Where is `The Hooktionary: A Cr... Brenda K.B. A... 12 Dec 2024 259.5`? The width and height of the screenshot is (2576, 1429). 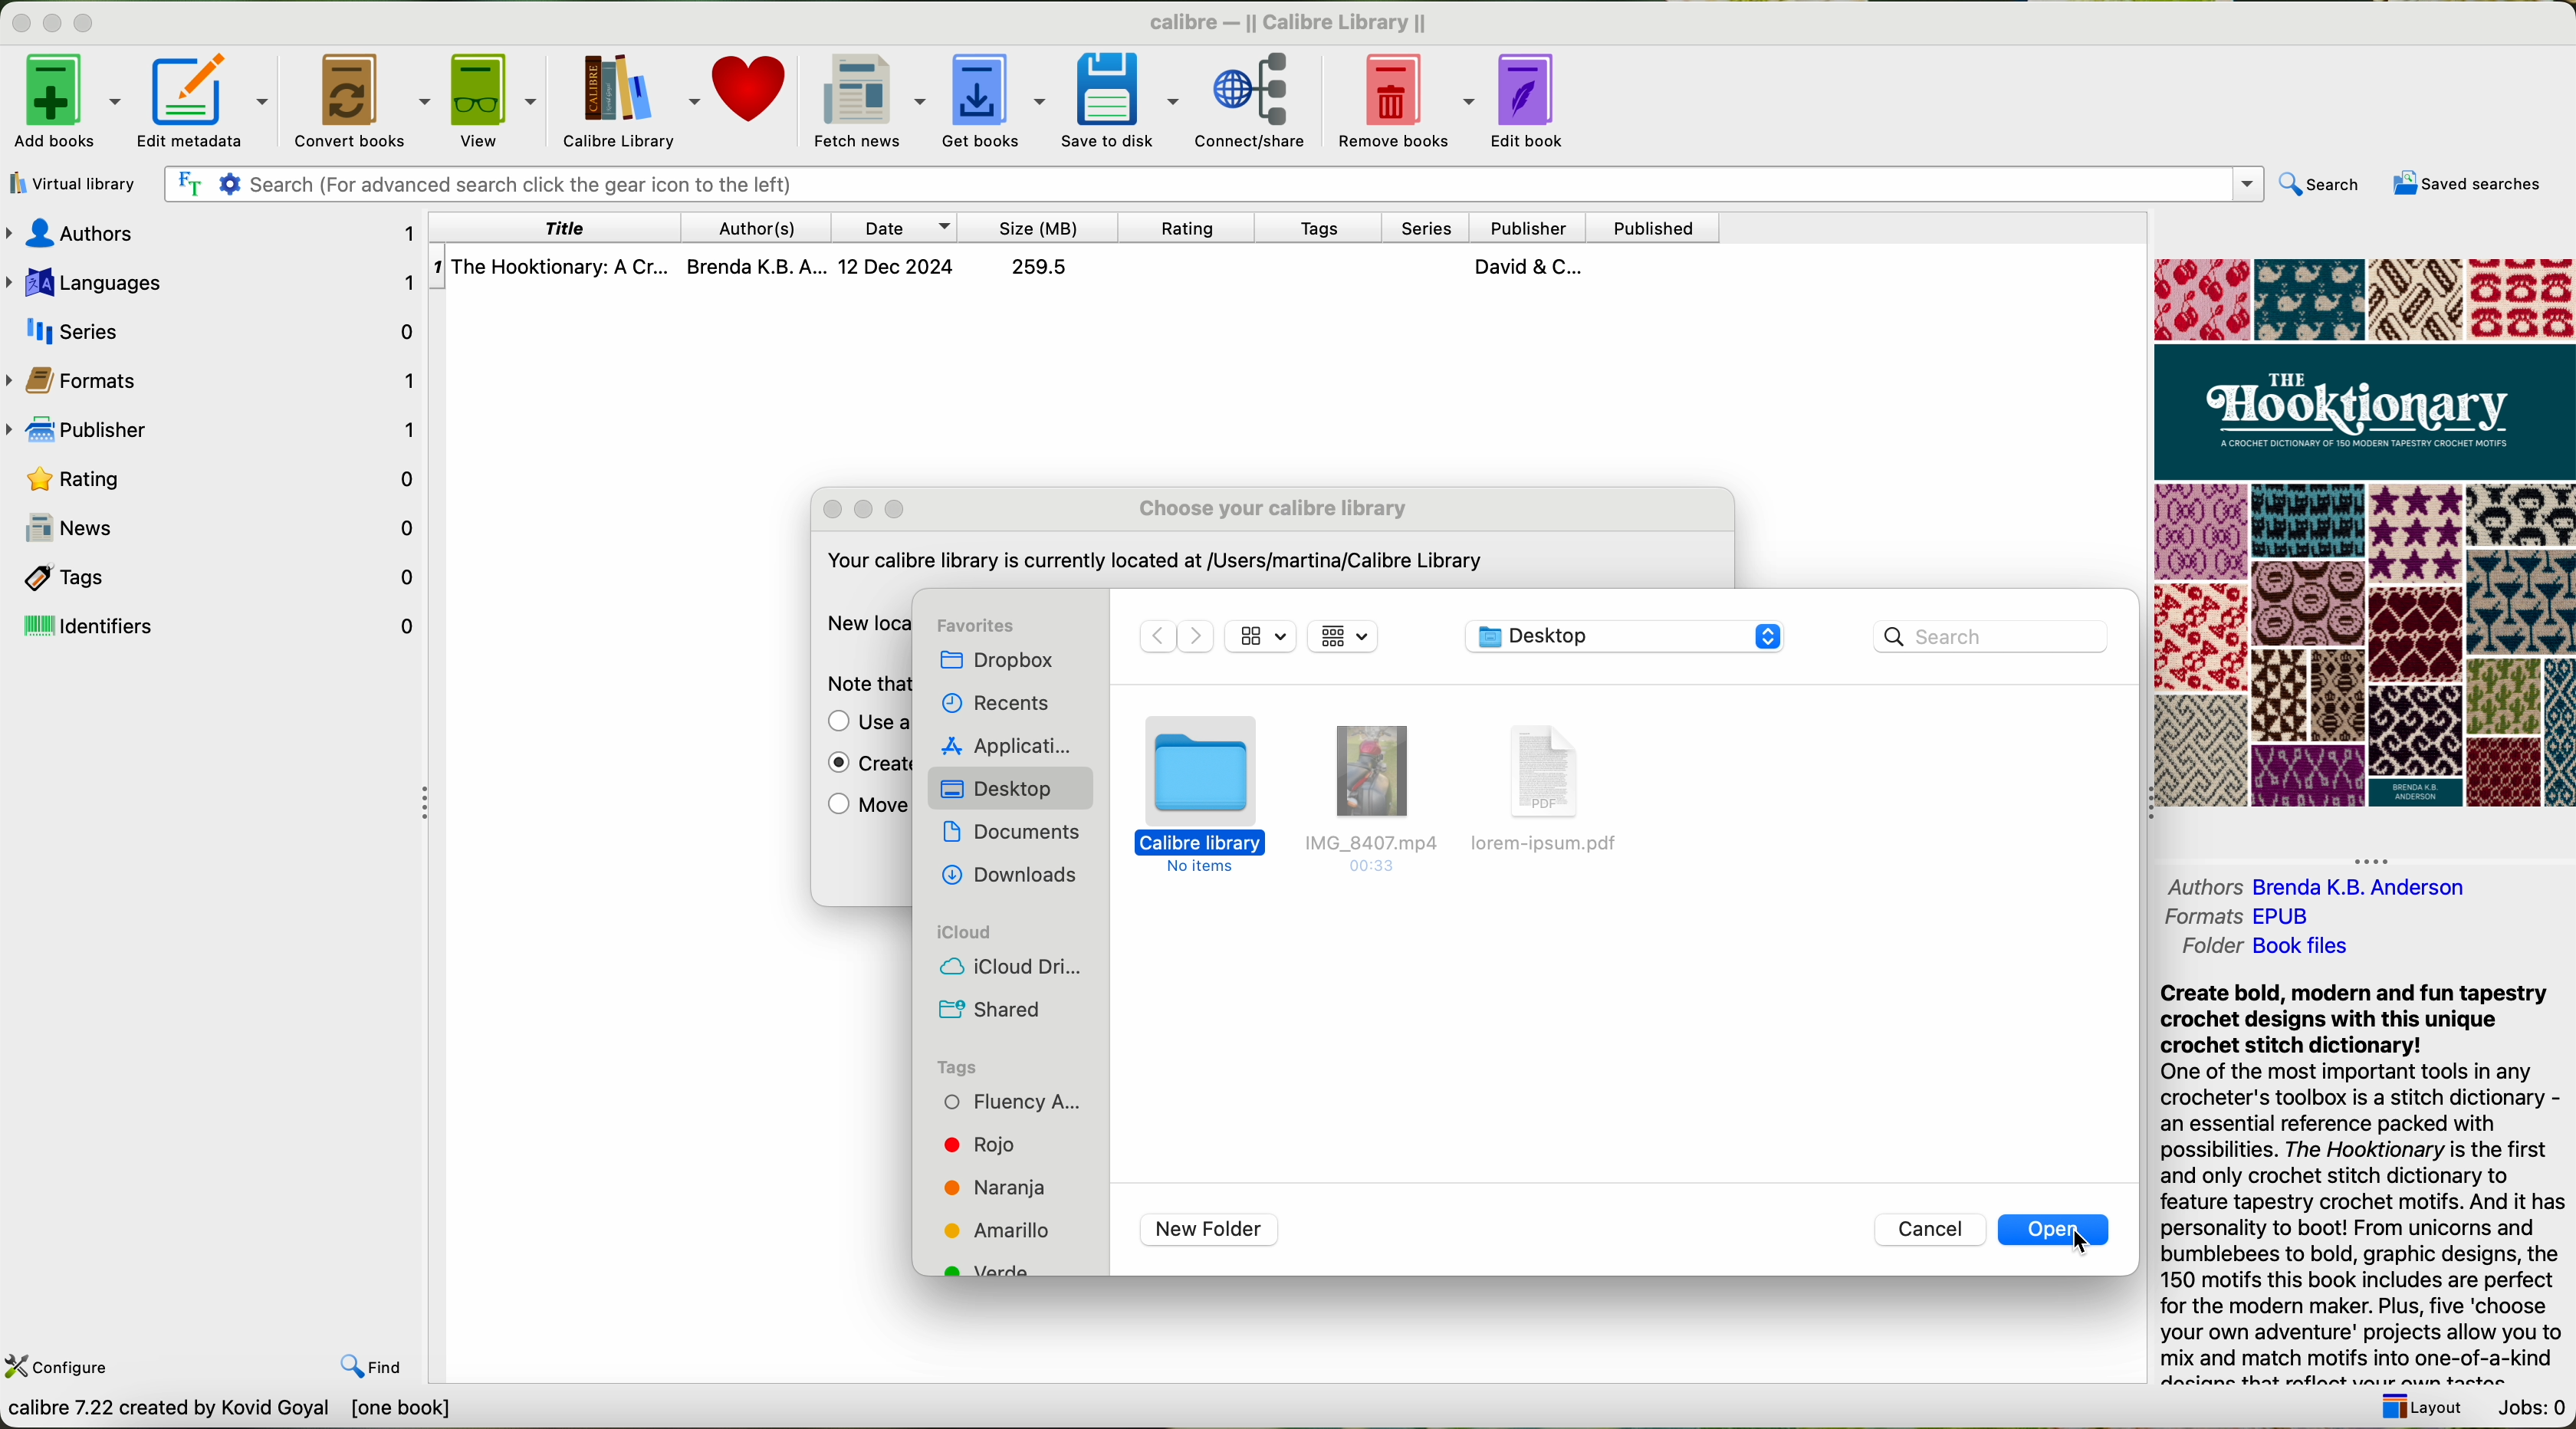 The Hooktionary: A Cr... Brenda K.B. A... 12 Dec 2024 259.5 is located at coordinates (1016, 268).